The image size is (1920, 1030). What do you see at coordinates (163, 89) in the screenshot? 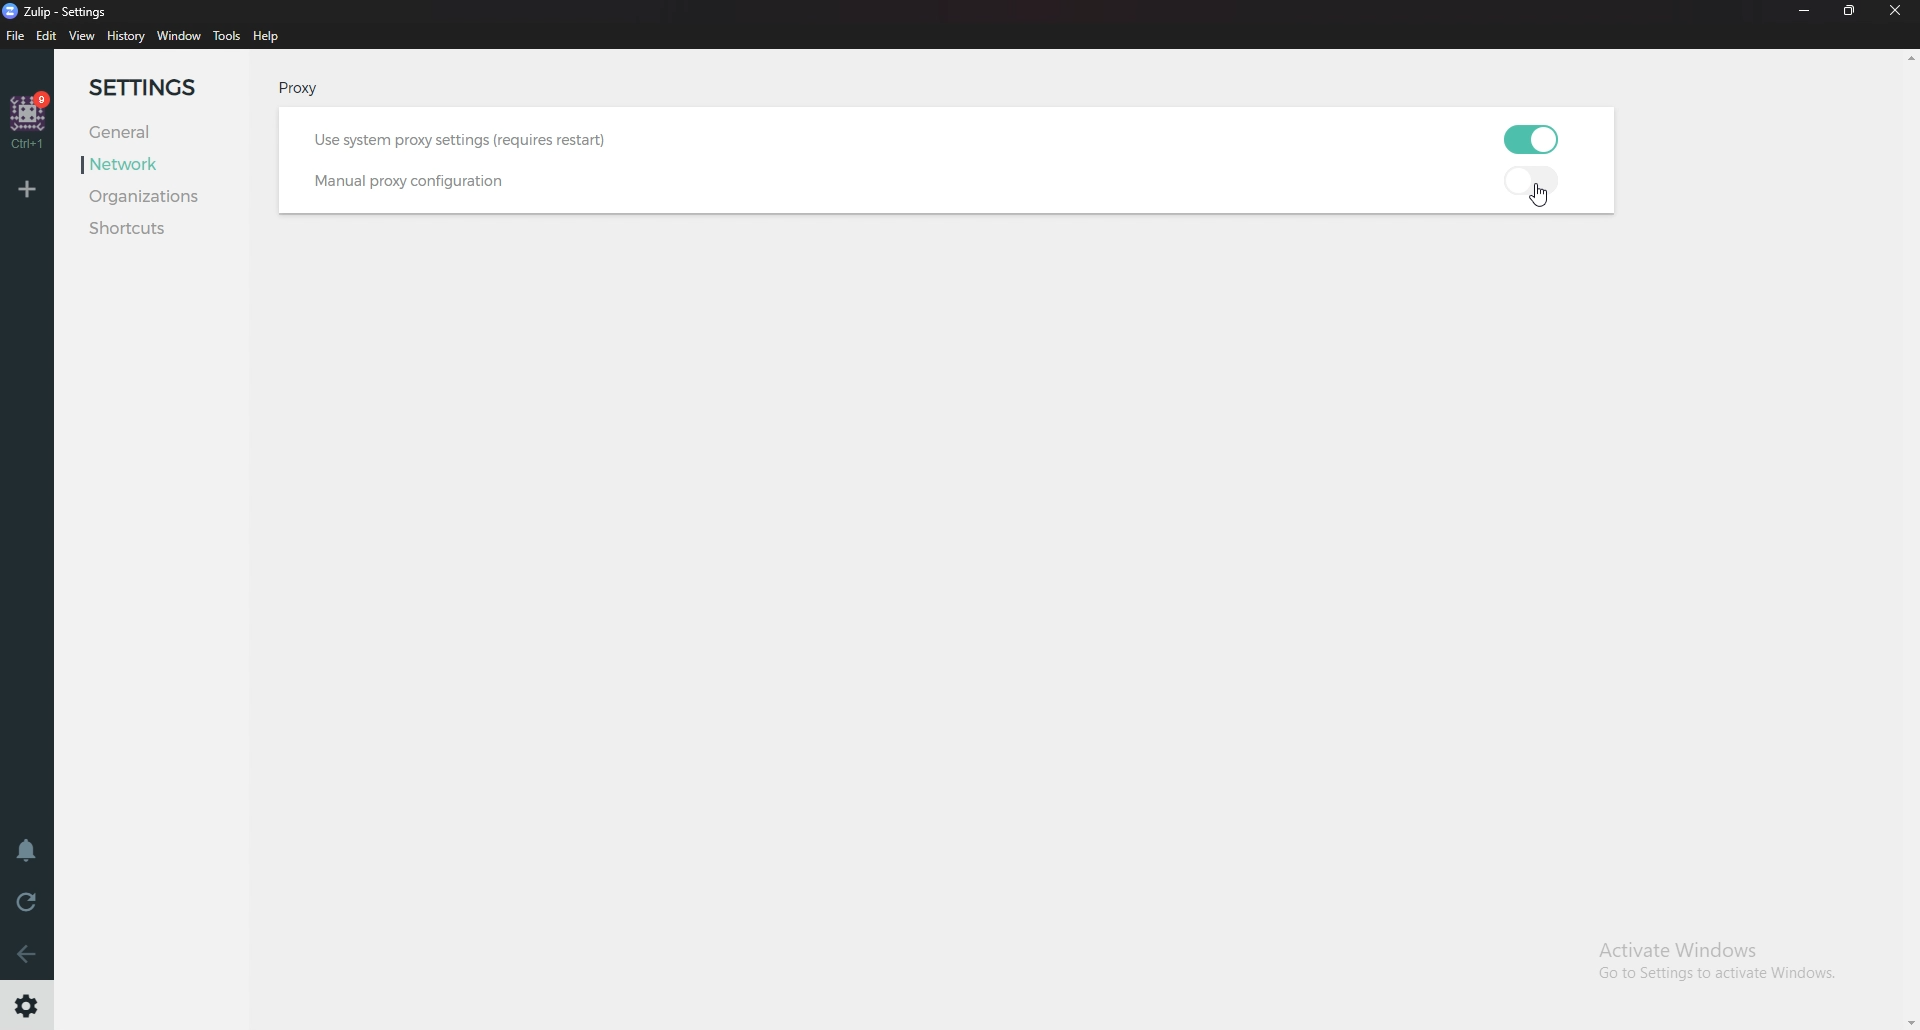
I see `Settings` at bounding box center [163, 89].